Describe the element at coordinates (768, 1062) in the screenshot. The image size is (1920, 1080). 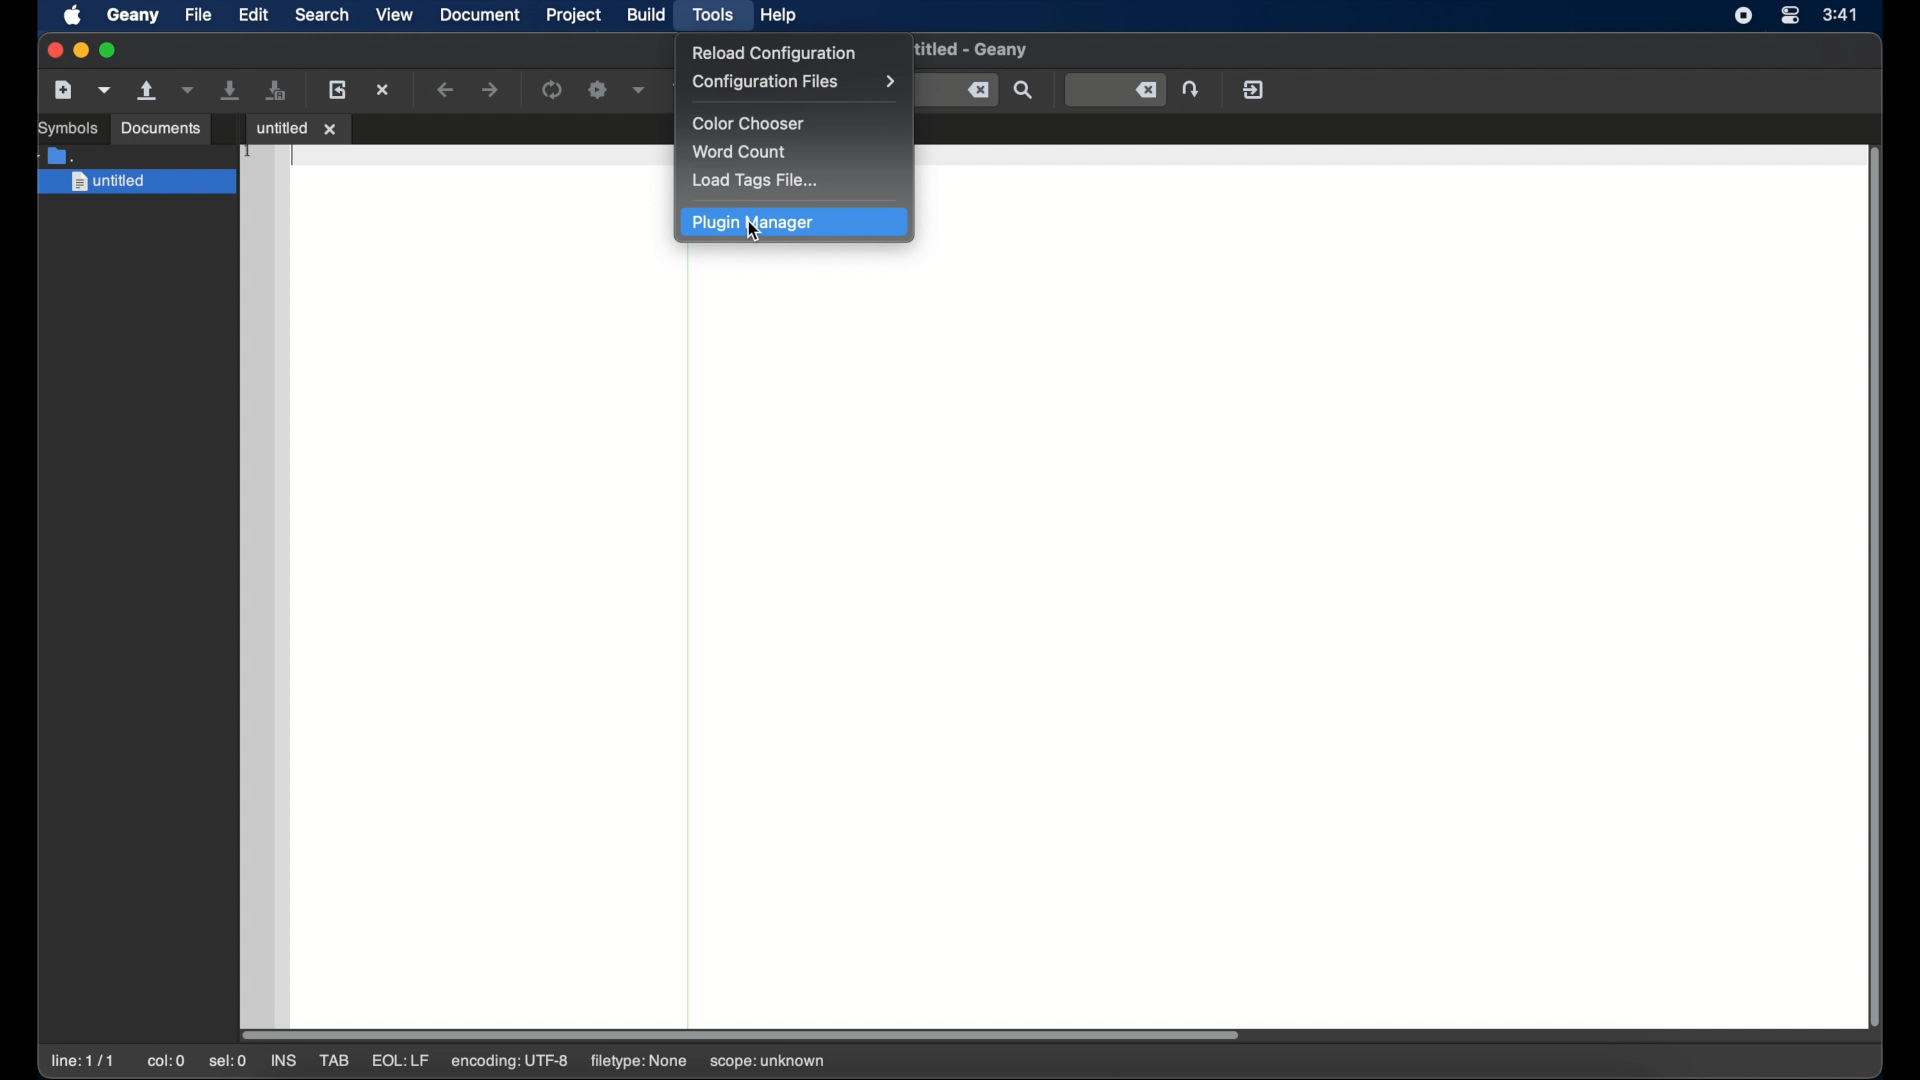
I see `scope: unknown` at that location.